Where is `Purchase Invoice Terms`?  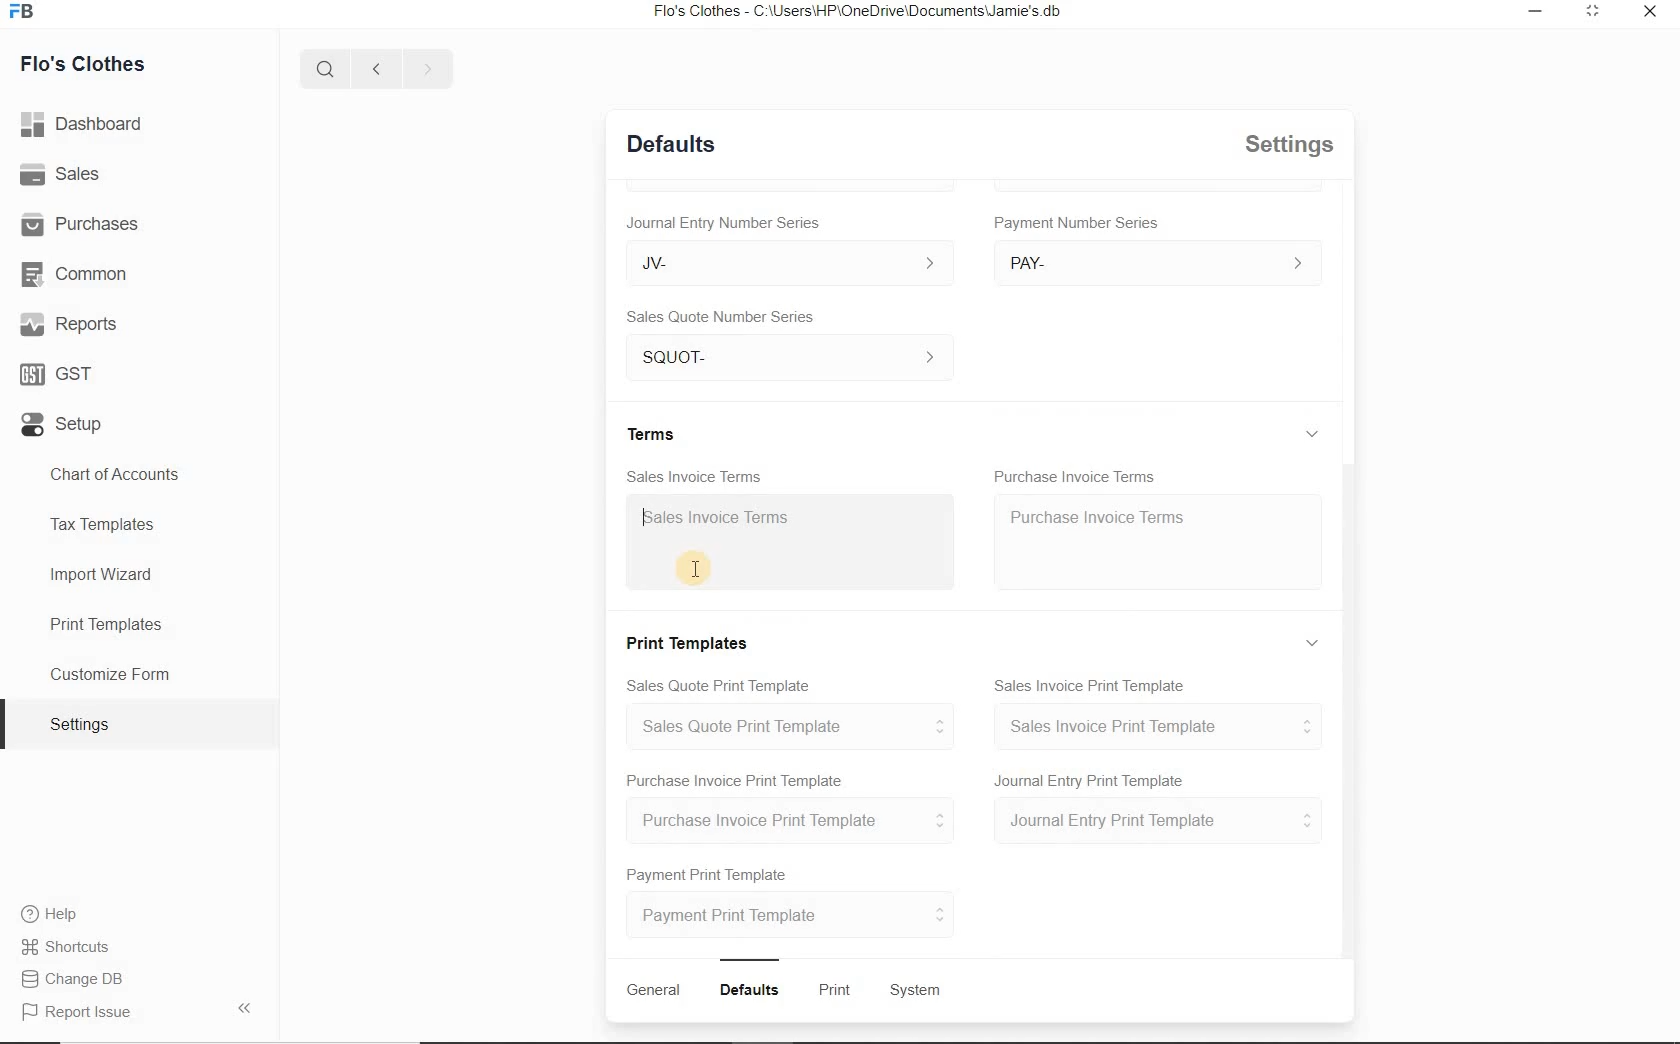
Purchase Invoice Terms is located at coordinates (1159, 541).